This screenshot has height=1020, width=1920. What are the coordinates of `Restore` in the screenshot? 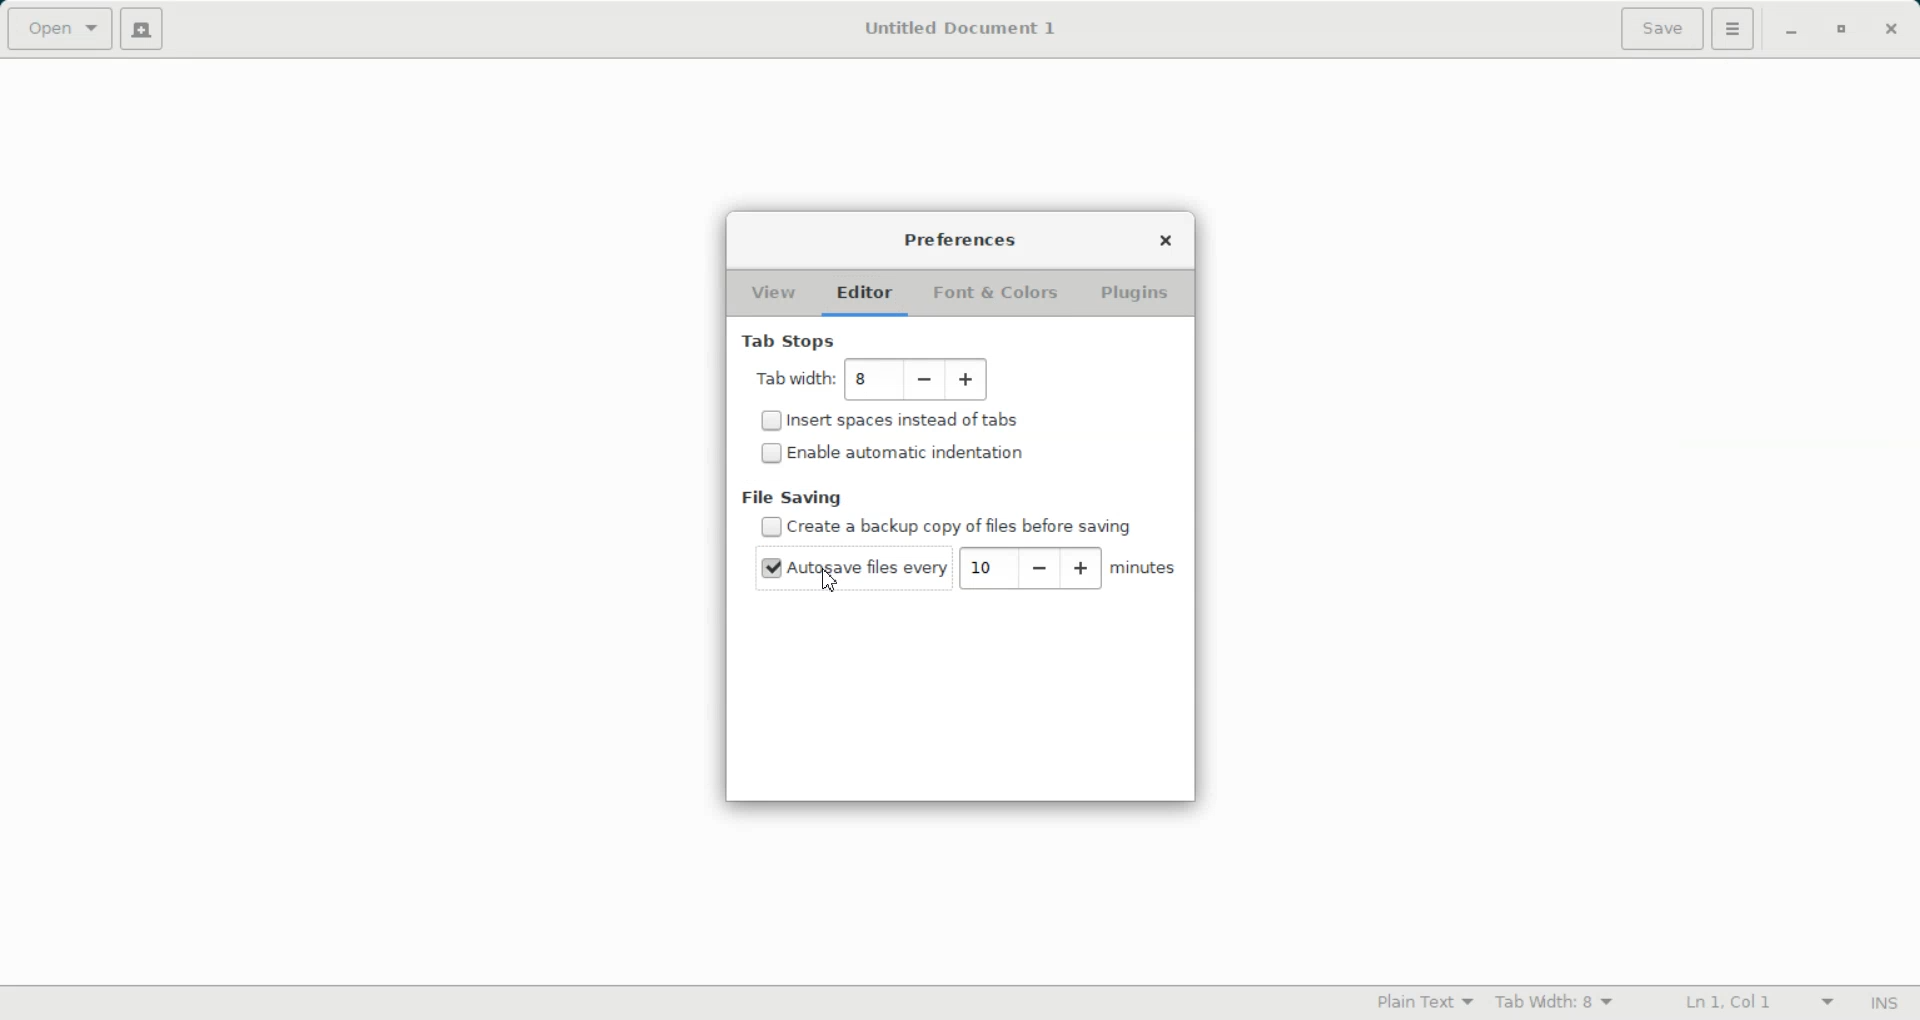 It's located at (1841, 30).